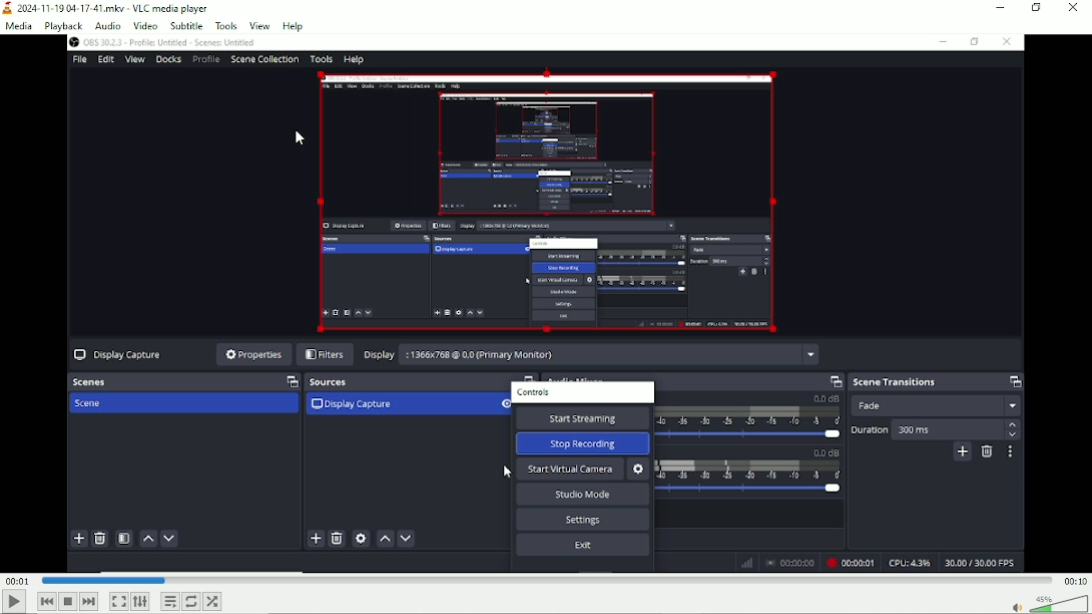 The width and height of the screenshot is (1092, 614). I want to click on help, so click(293, 25).